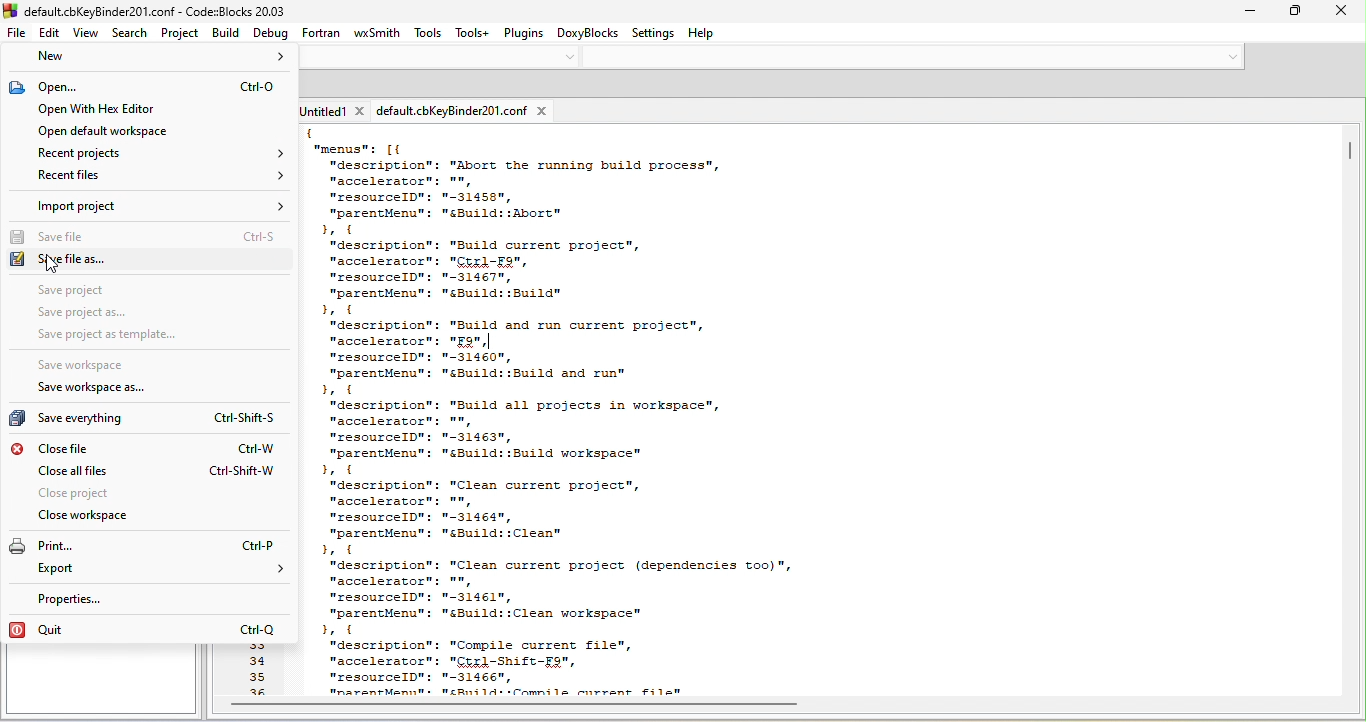  What do you see at coordinates (1234, 58) in the screenshot?
I see `down` at bounding box center [1234, 58].